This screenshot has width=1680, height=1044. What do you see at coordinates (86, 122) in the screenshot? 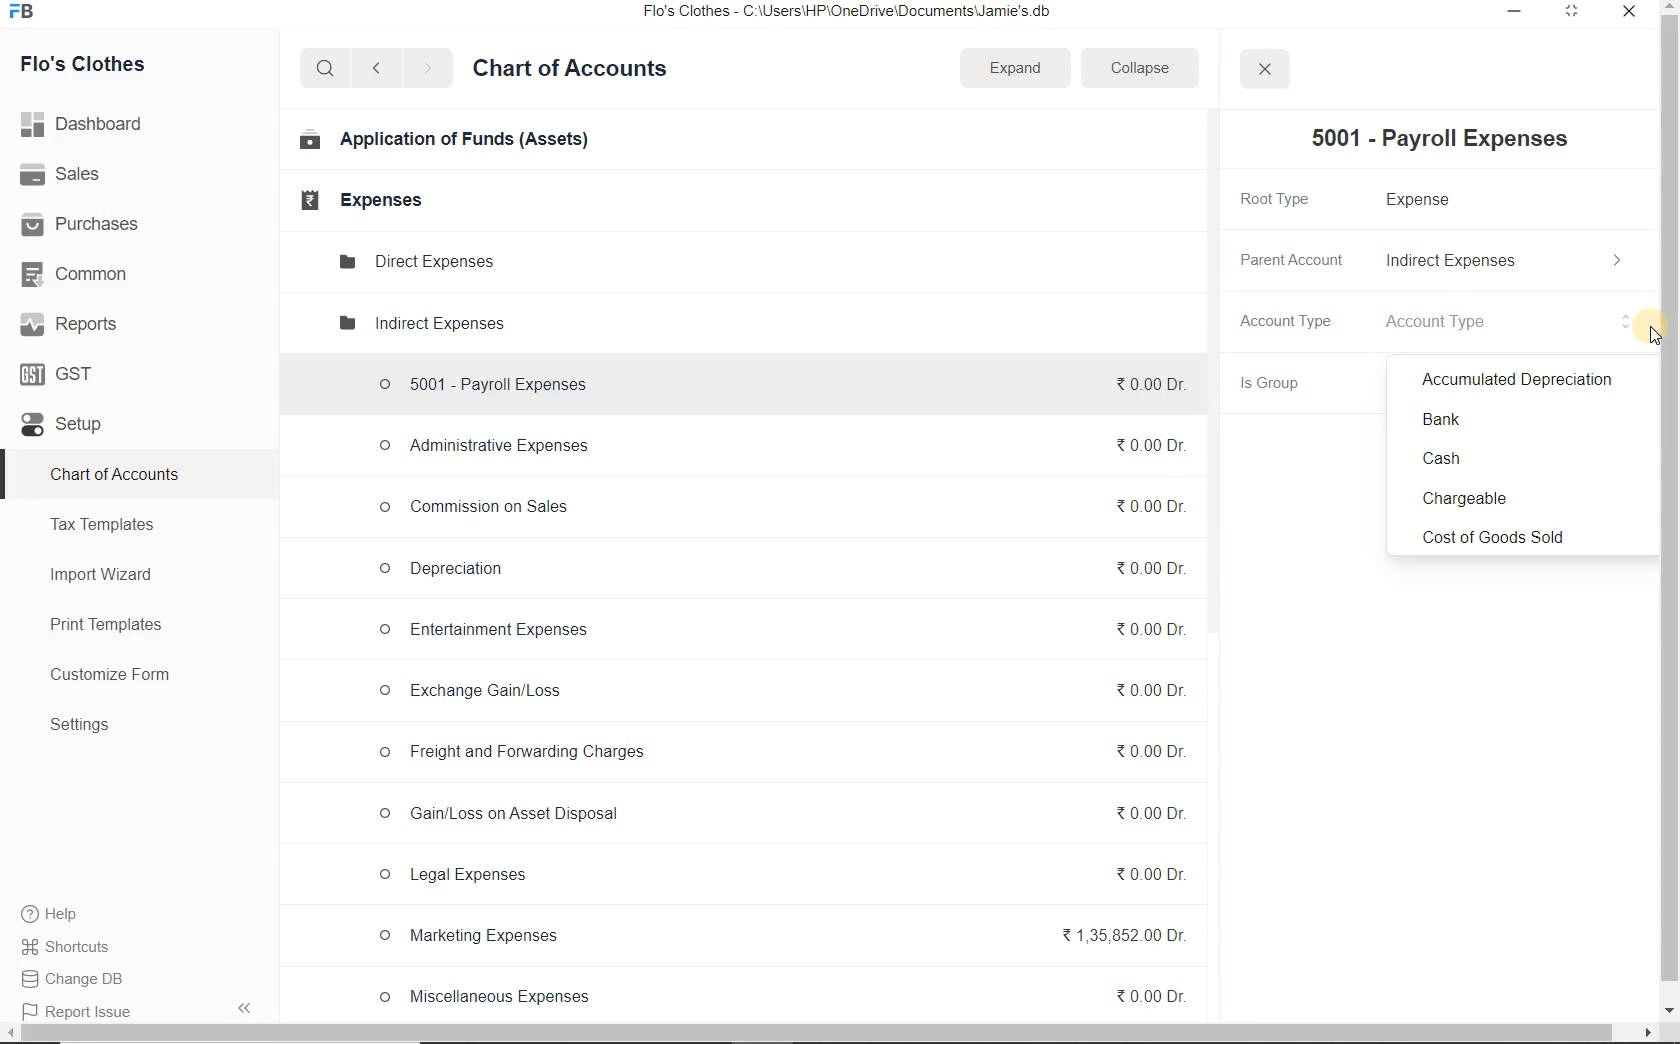
I see `Dashboard` at bounding box center [86, 122].